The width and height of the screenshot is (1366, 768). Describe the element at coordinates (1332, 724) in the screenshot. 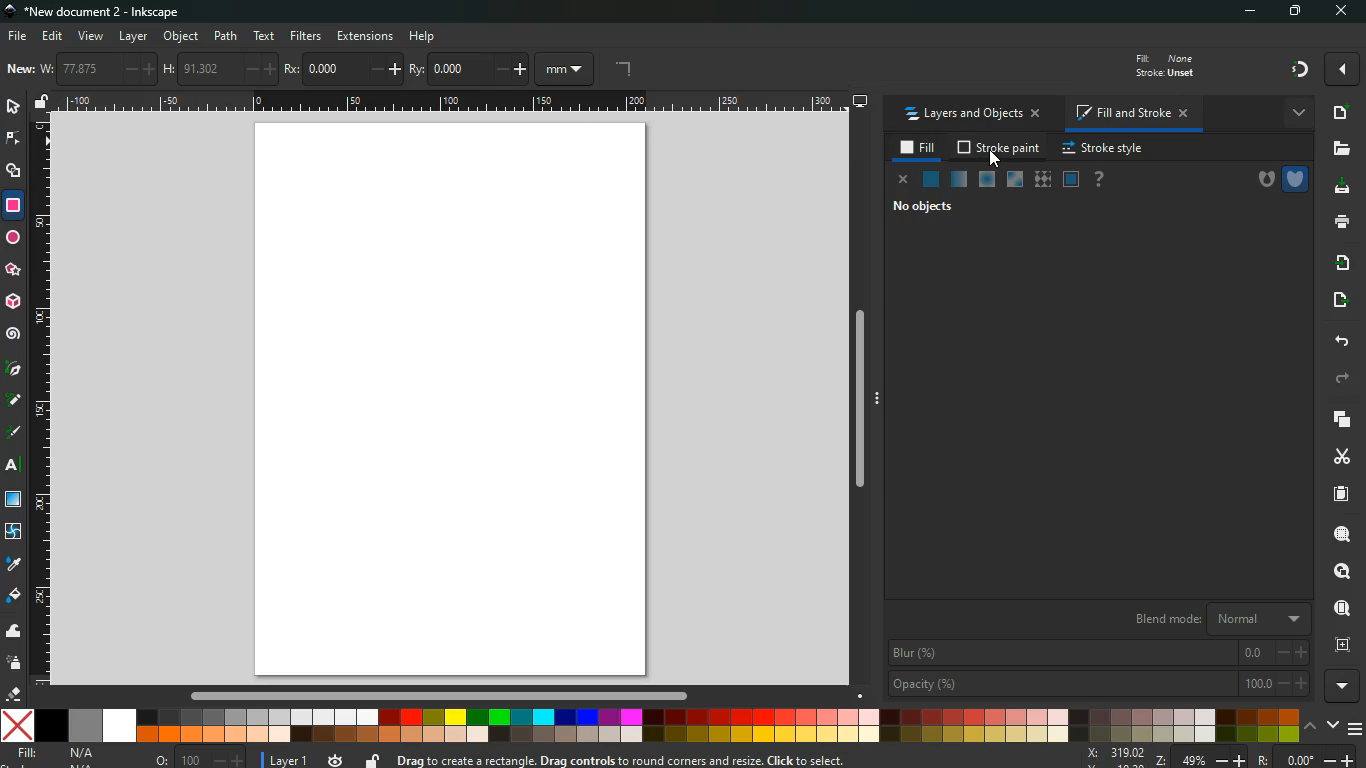

I see `down` at that location.